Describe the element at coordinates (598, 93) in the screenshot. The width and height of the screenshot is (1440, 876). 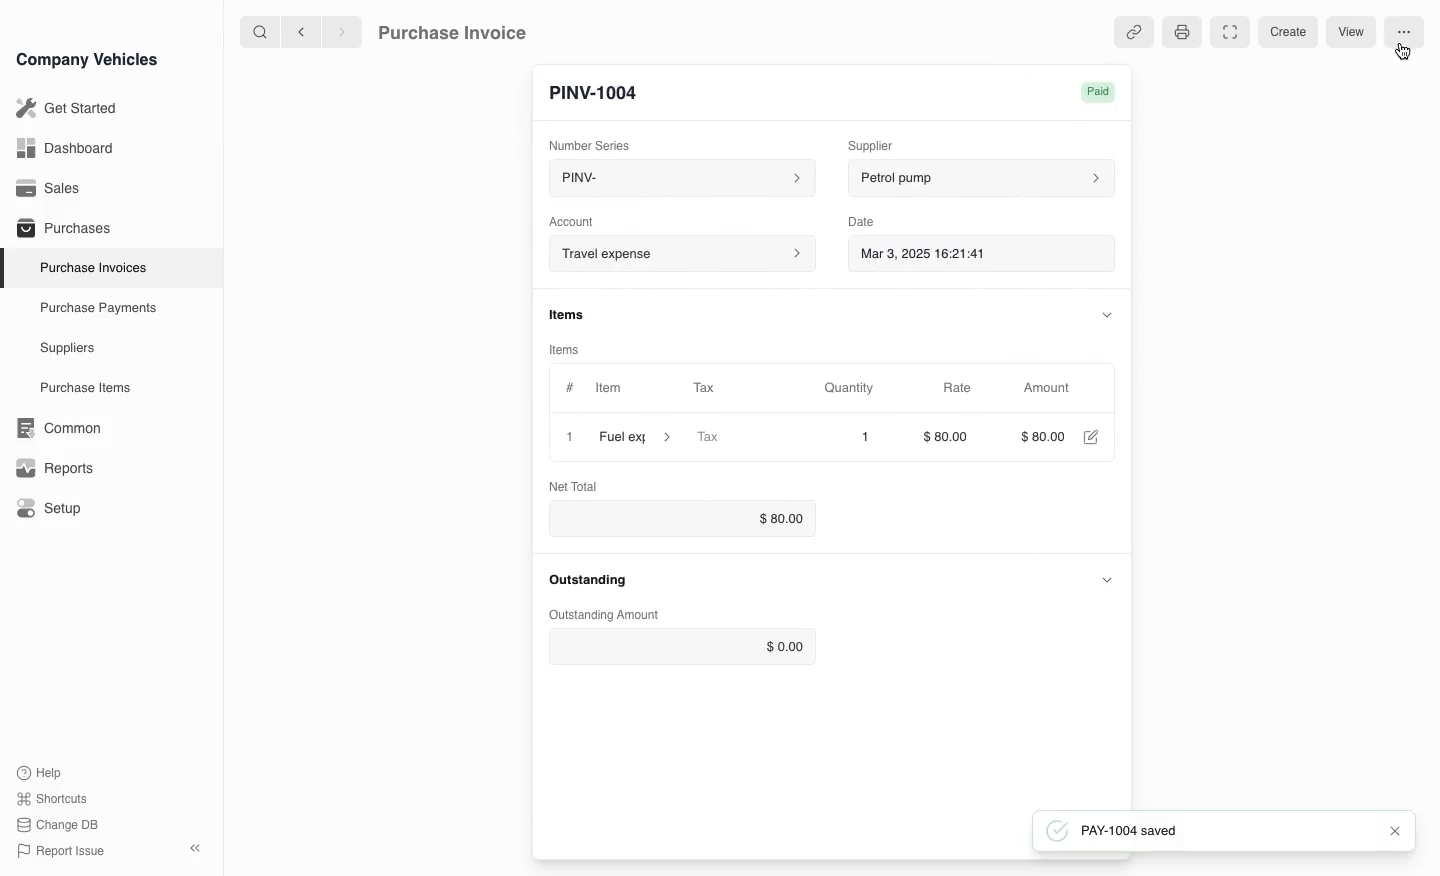
I see `New Entry` at that location.